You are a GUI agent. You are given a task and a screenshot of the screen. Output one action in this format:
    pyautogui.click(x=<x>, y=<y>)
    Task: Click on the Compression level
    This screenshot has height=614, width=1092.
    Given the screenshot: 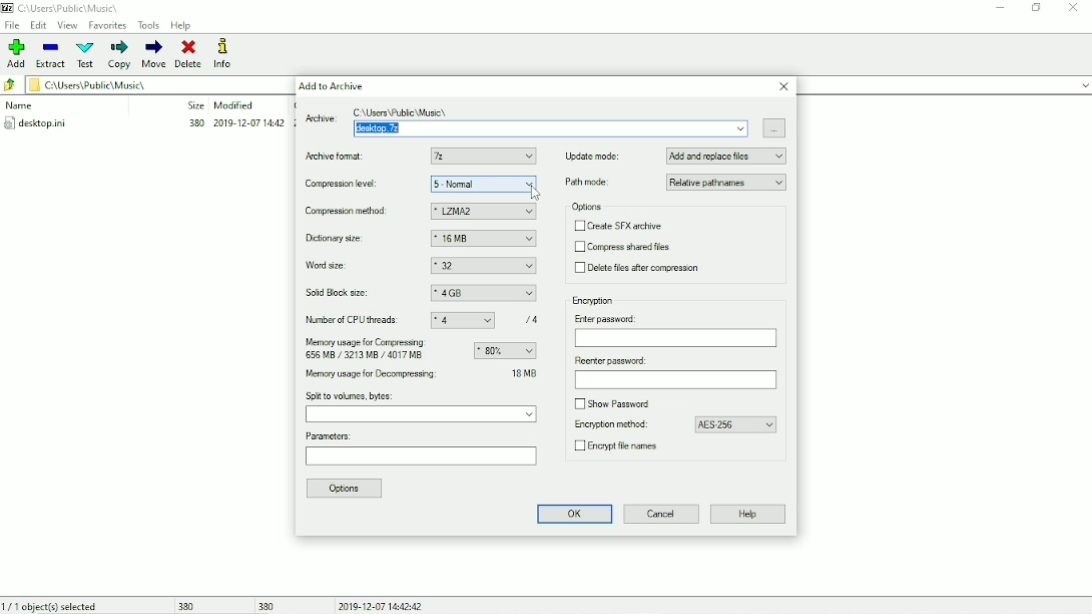 What is the action you would take?
    pyautogui.click(x=346, y=185)
    